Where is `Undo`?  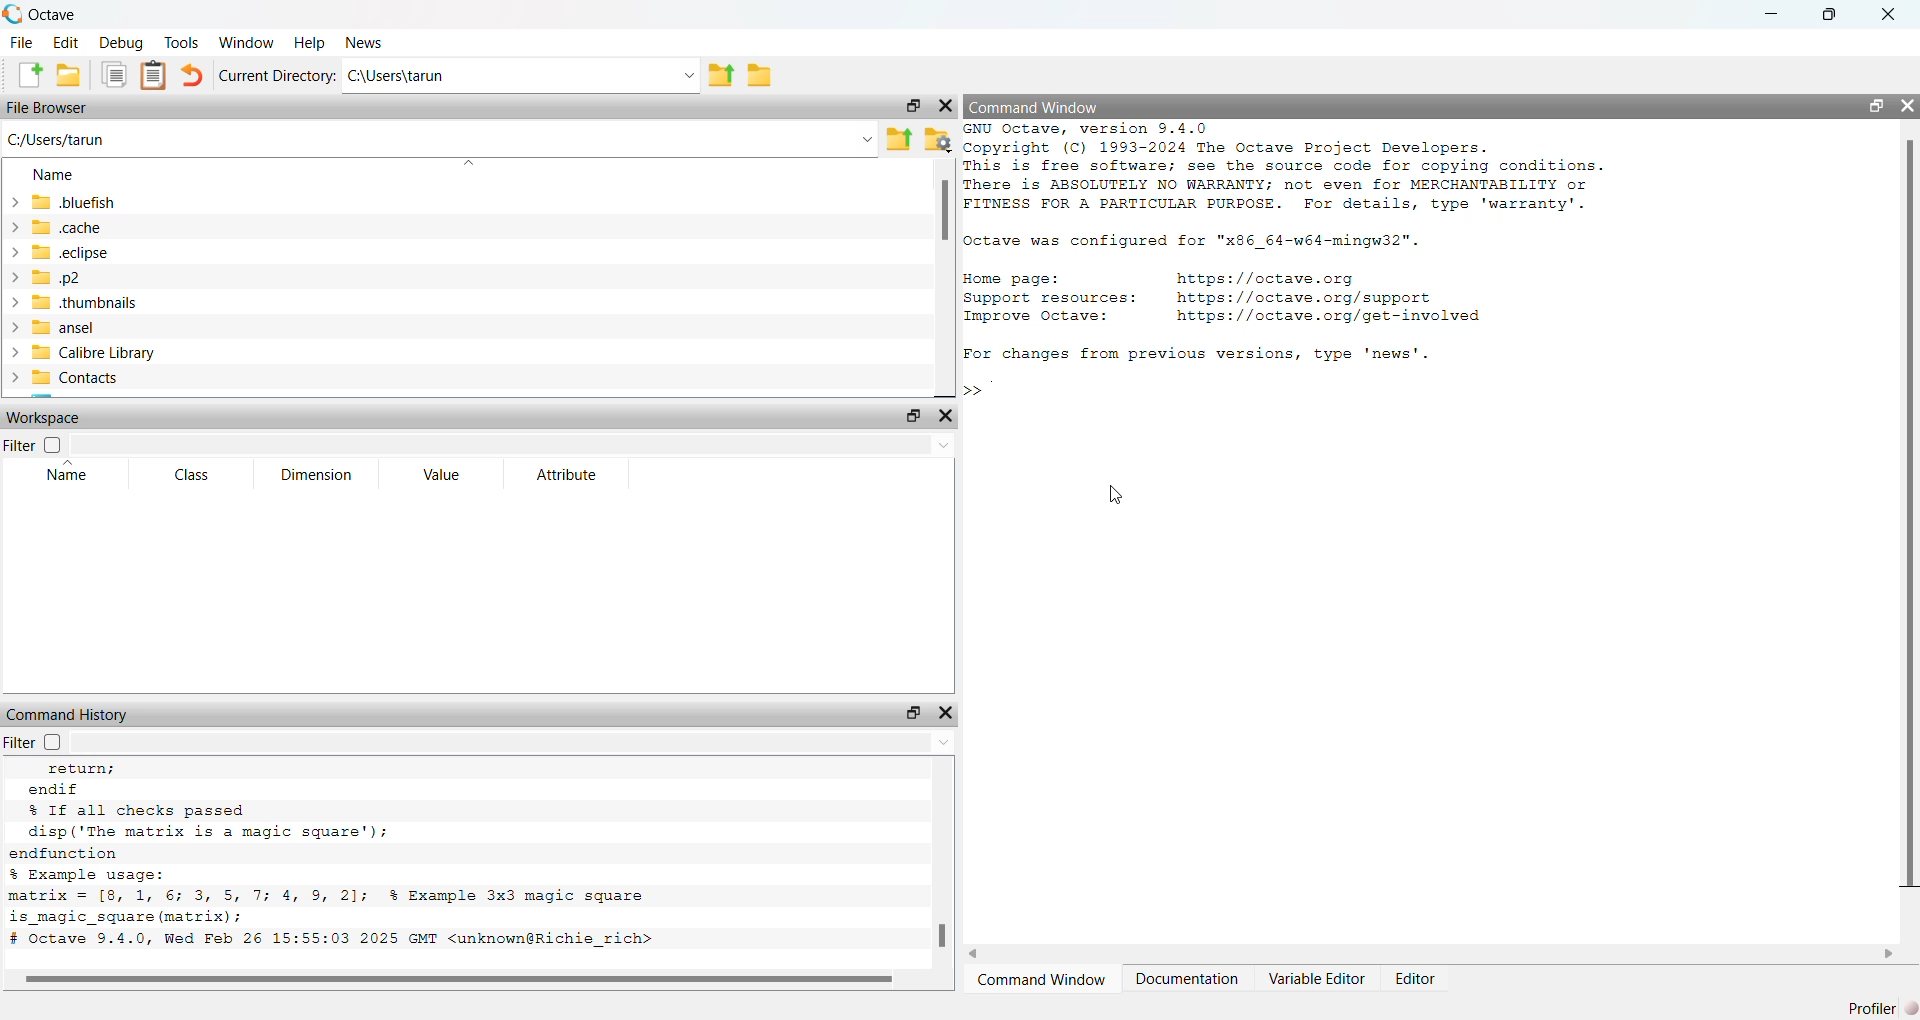
Undo is located at coordinates (191, 75).